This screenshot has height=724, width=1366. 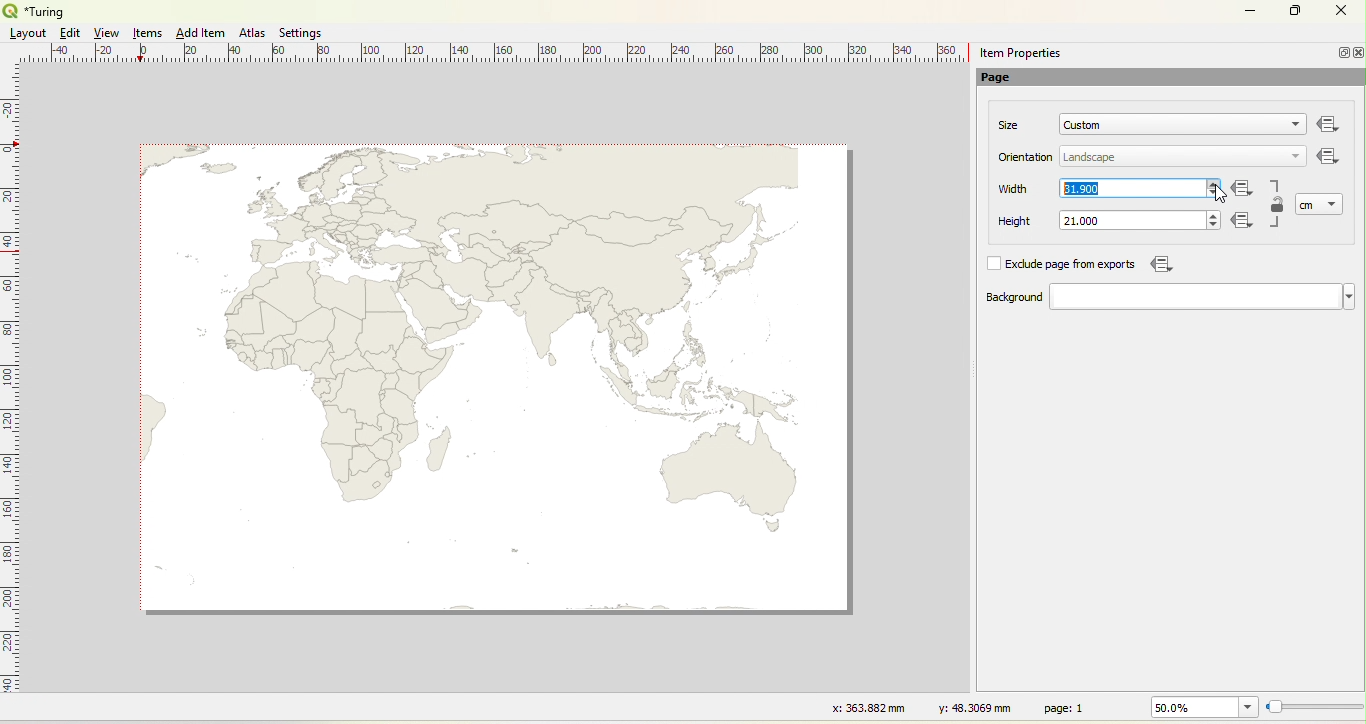 I want to click on Icon, so click(x=1159, y=264).